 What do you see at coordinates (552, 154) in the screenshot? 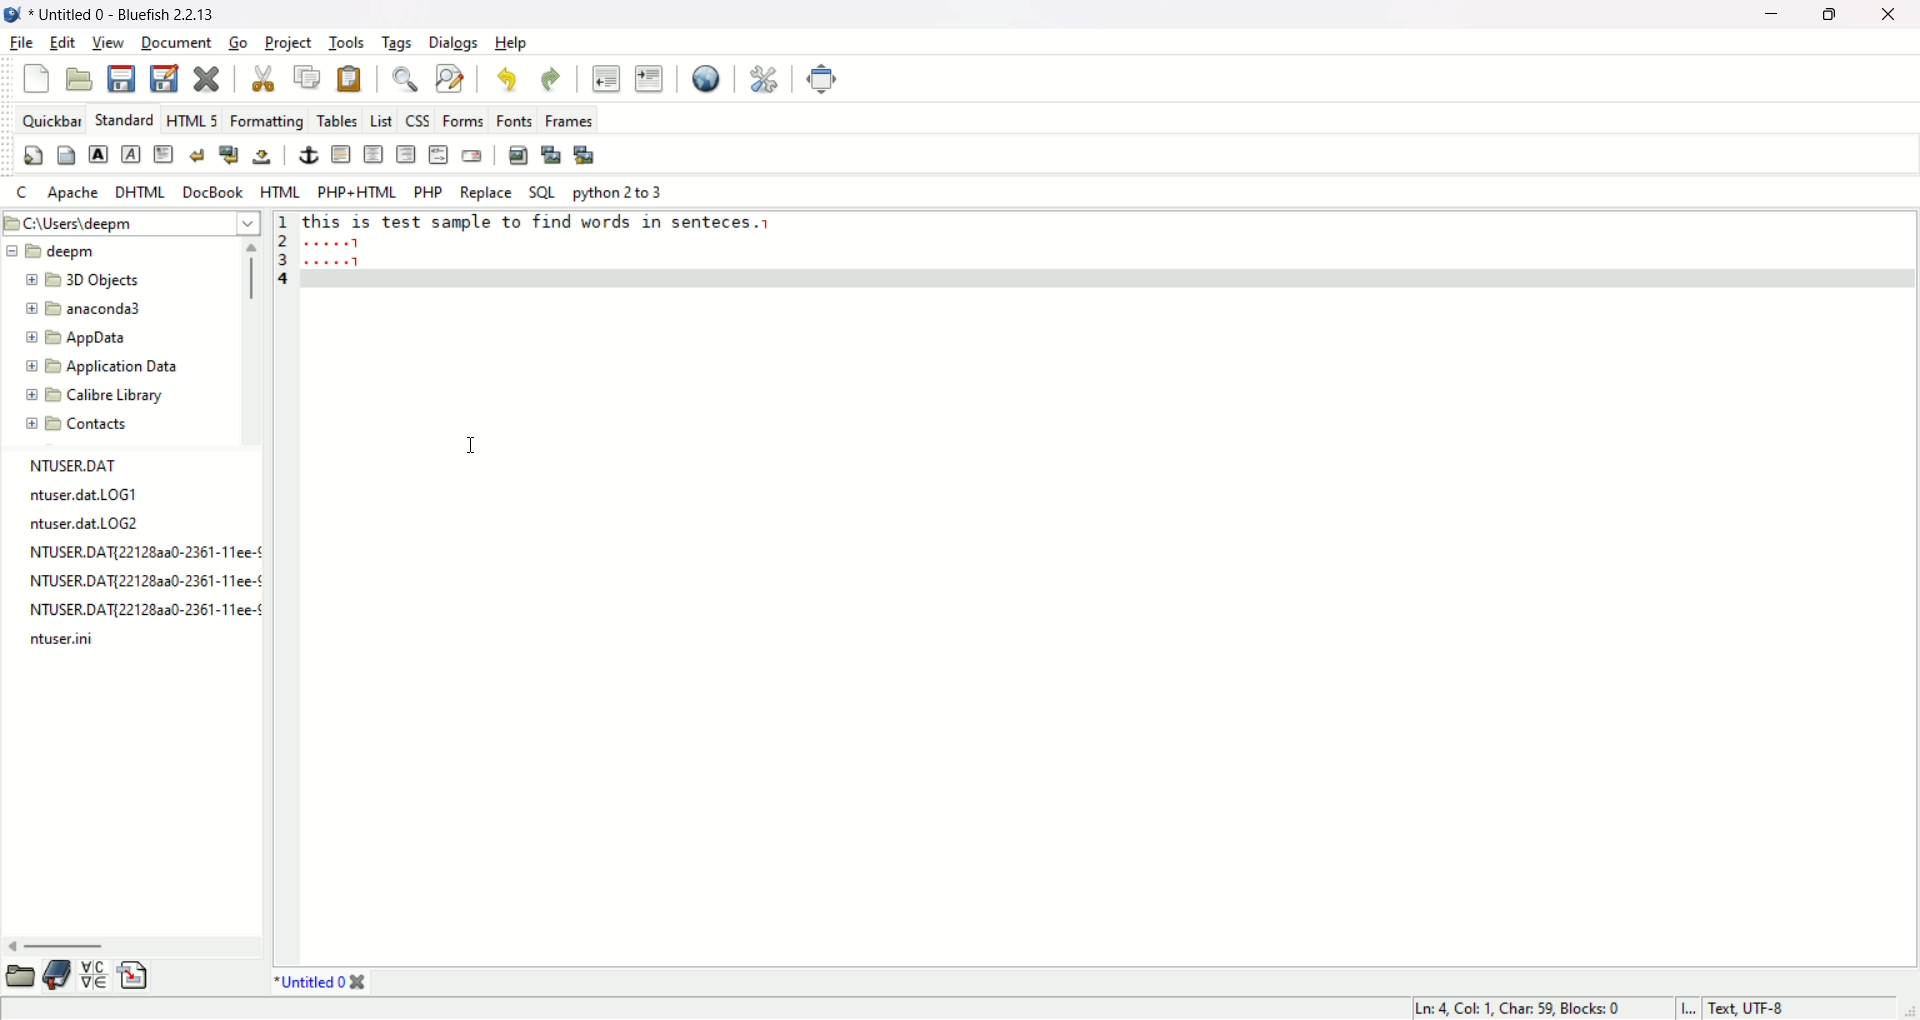
I see `insert thumbnail` at bounding box center [552, 154].